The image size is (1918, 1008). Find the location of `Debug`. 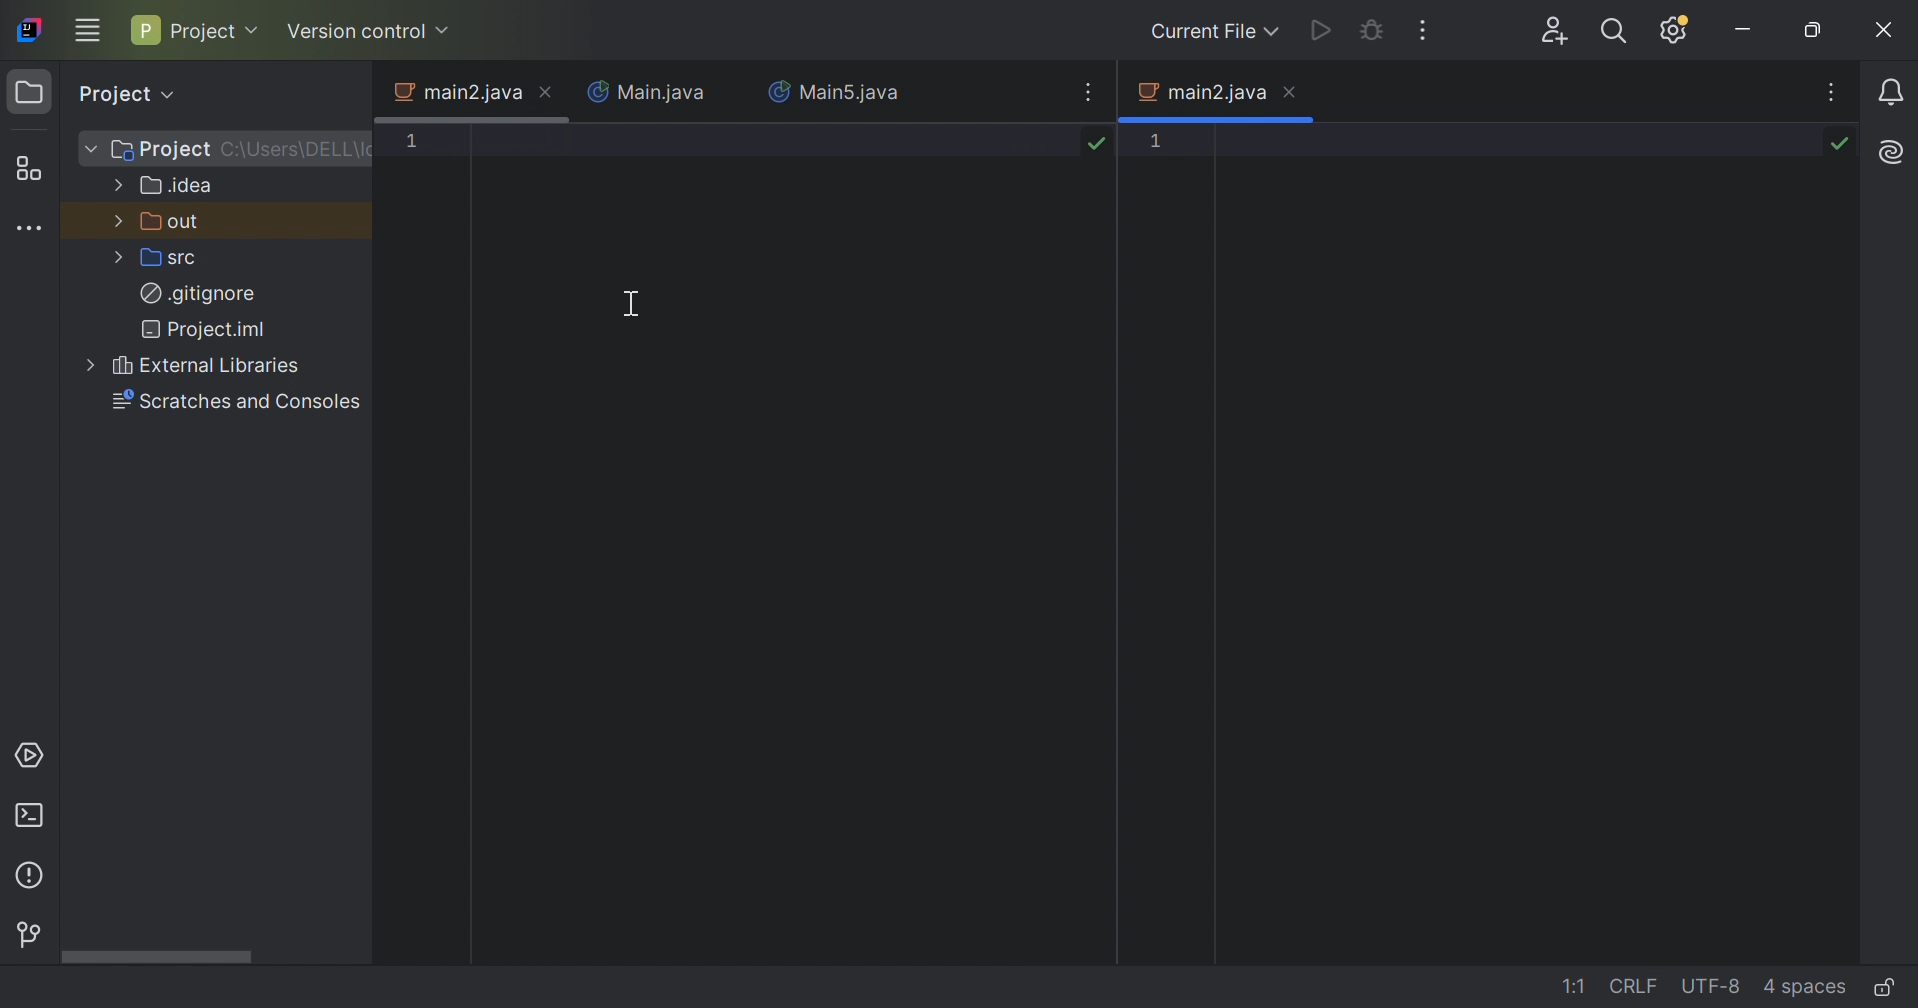

Debug is located at coordinates (1375, 29).